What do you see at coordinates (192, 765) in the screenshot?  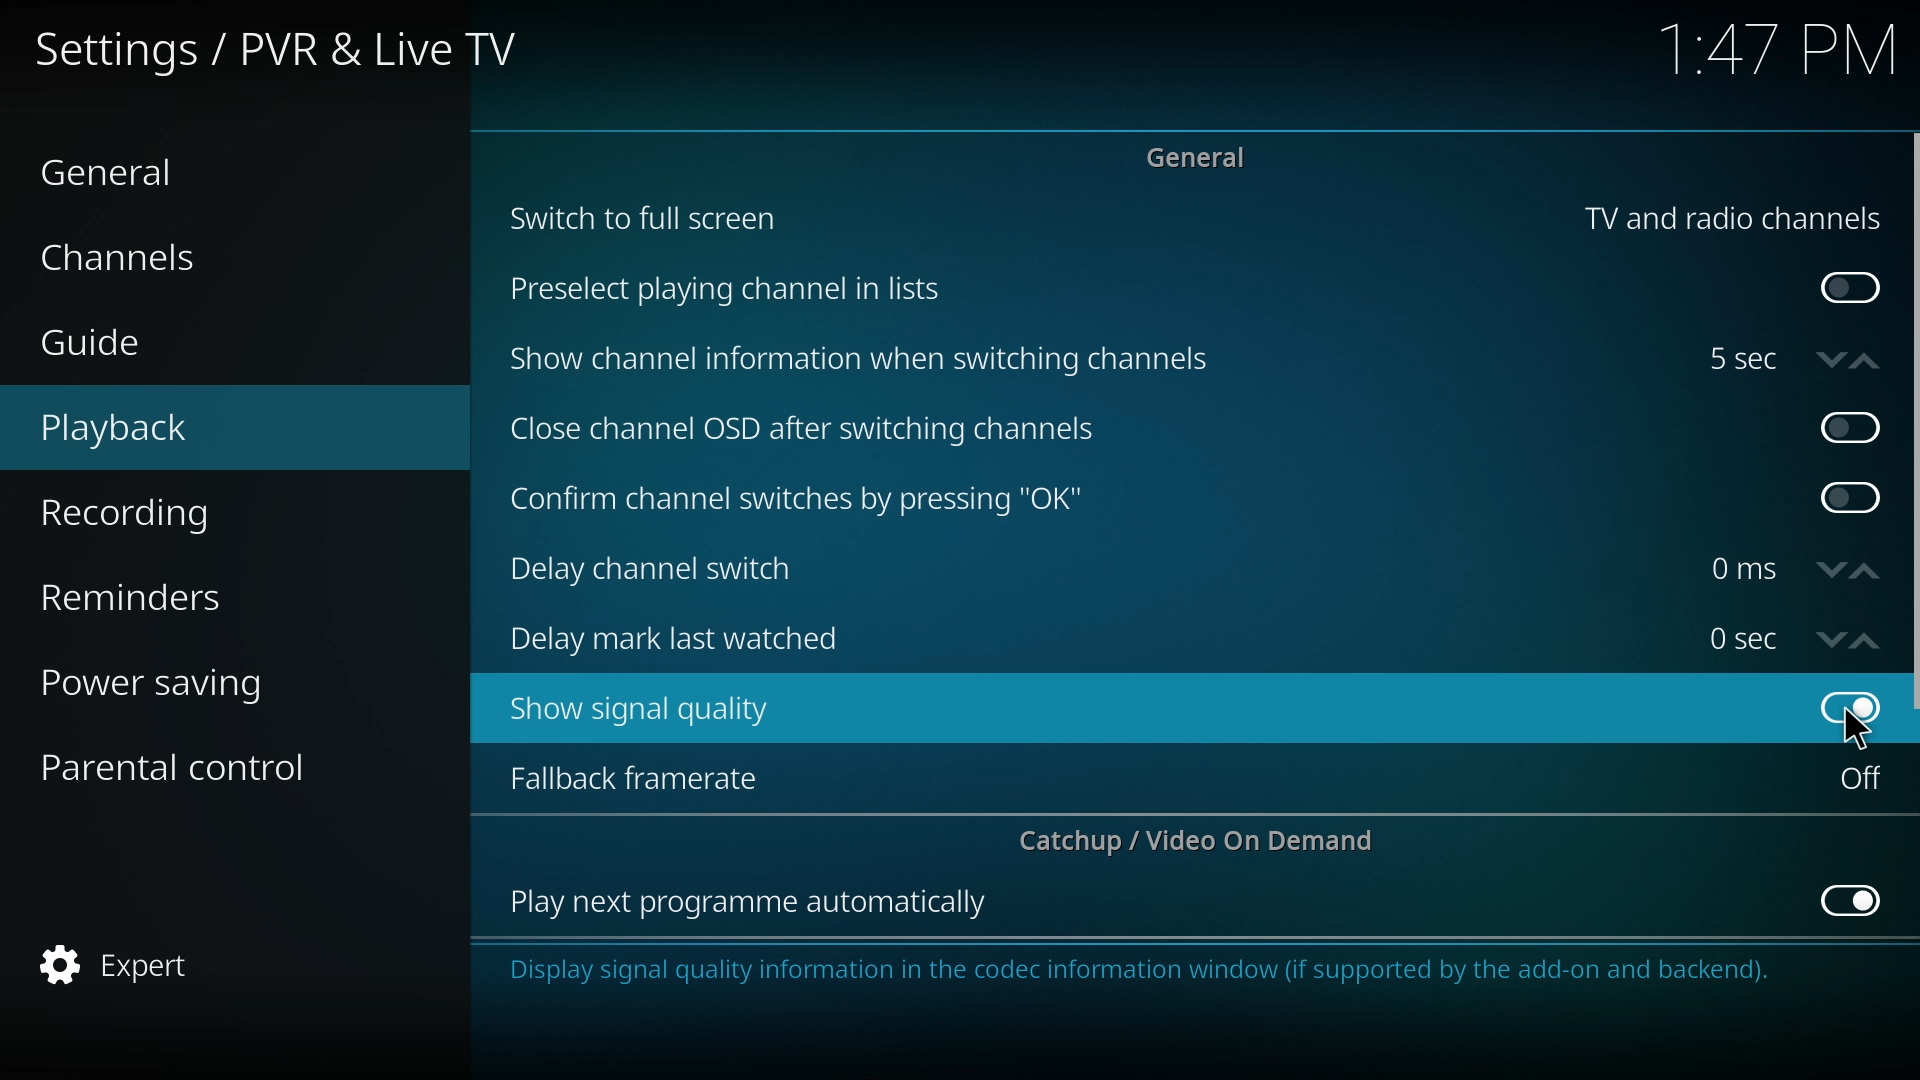 I see `parental control` at bounding box center [192, 765].